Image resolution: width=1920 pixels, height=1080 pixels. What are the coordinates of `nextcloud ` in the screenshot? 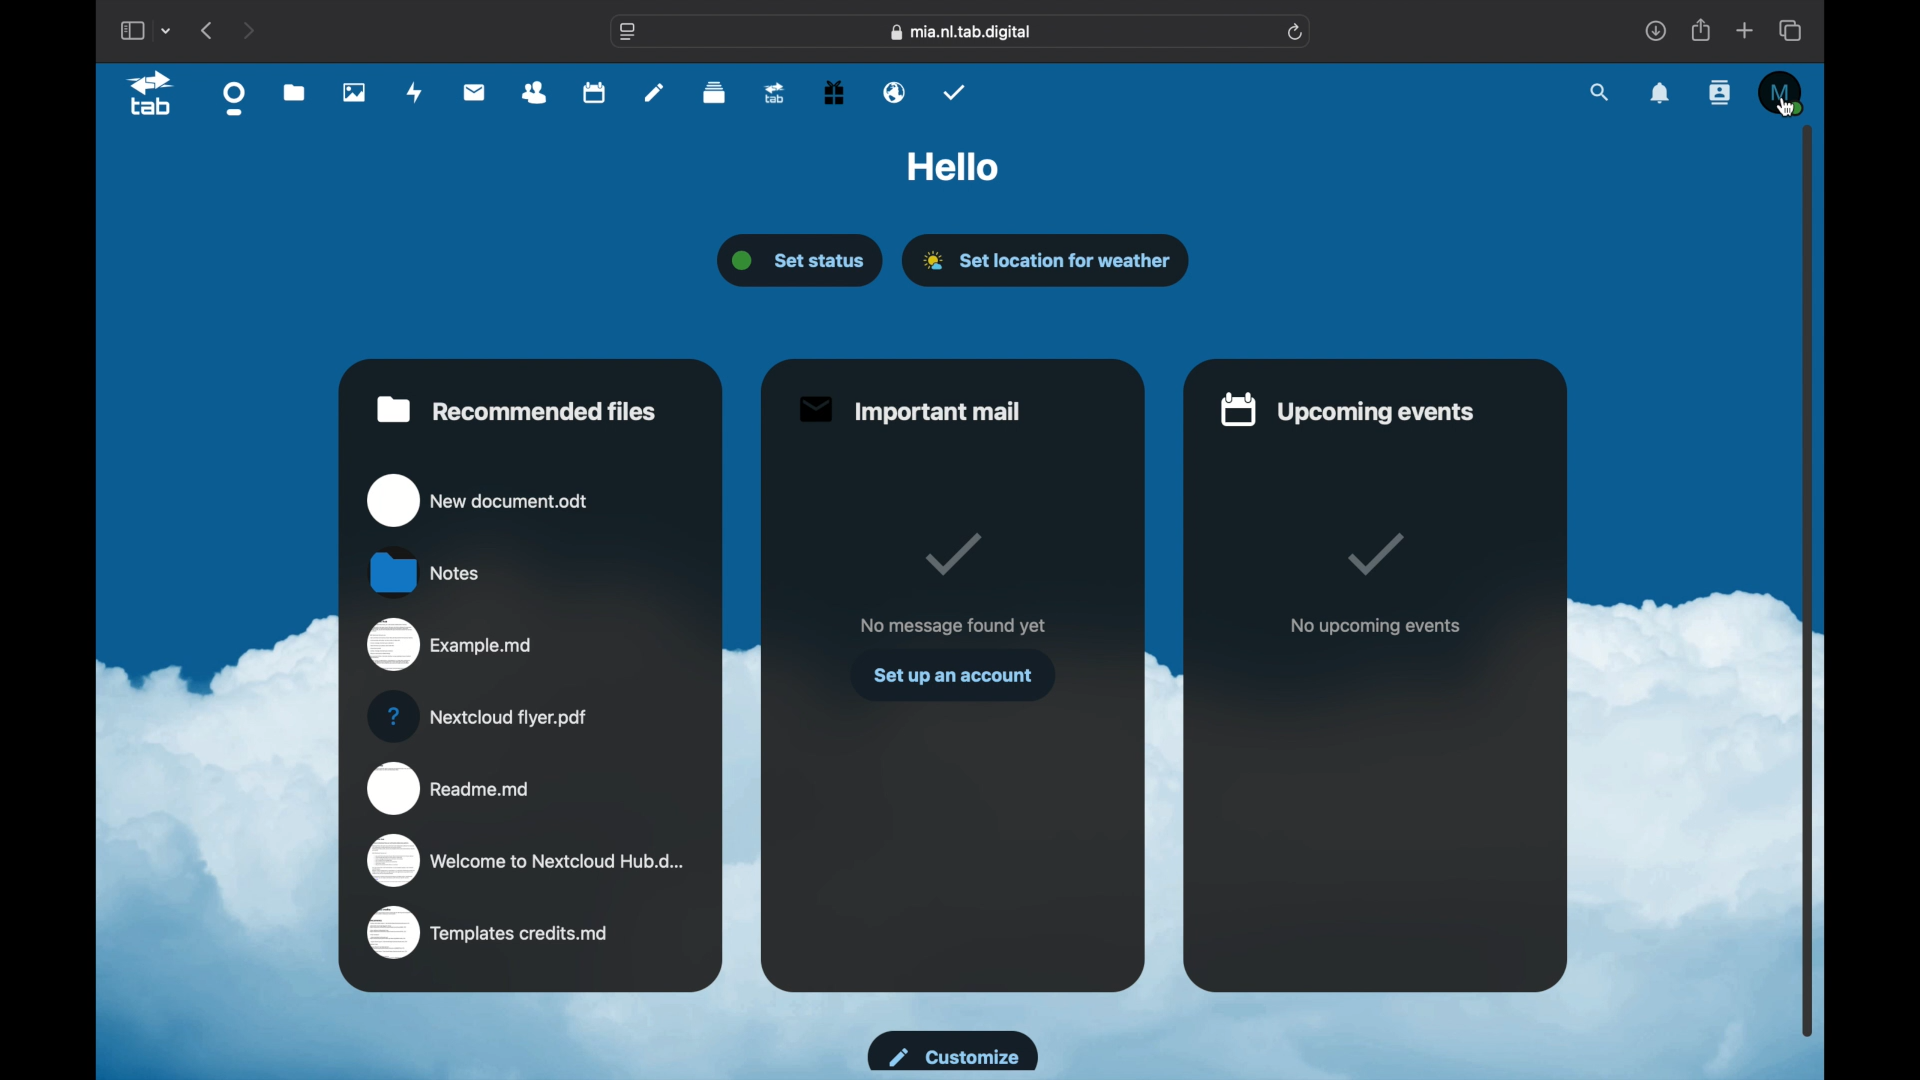 It's located at (478, 715).